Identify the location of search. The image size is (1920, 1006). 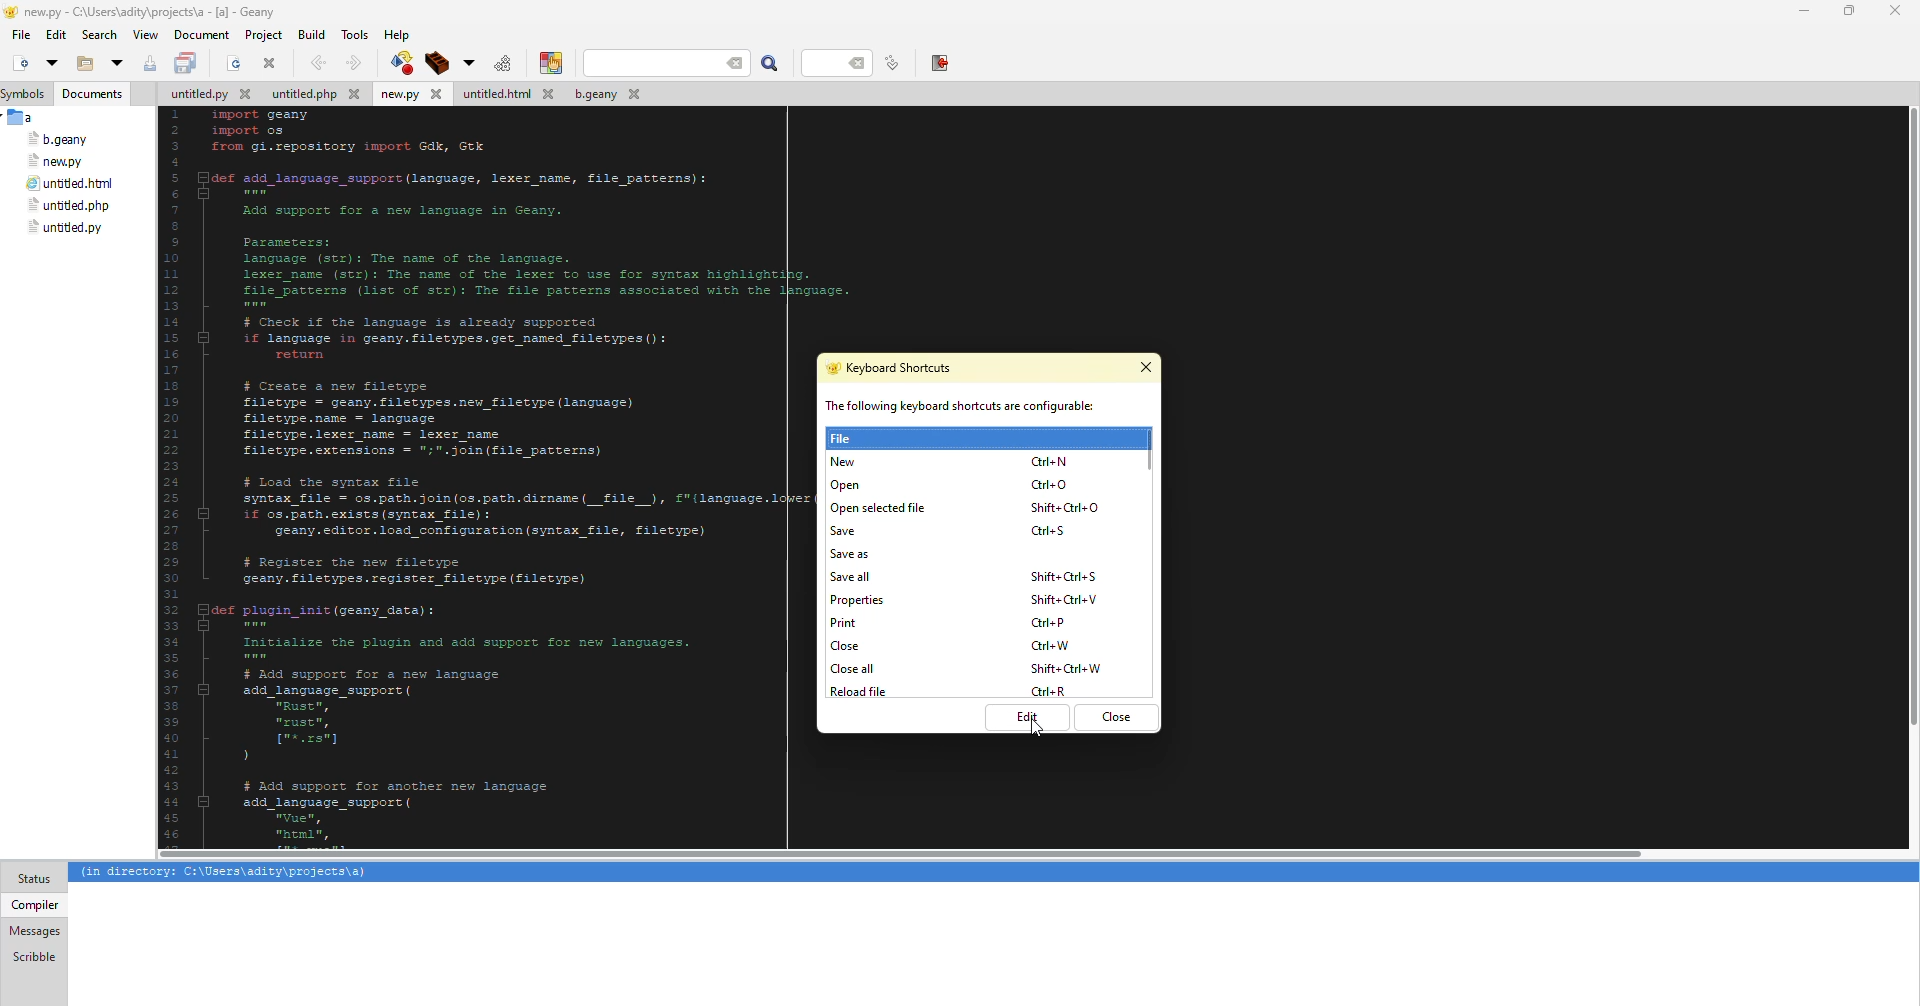
(771, 64).